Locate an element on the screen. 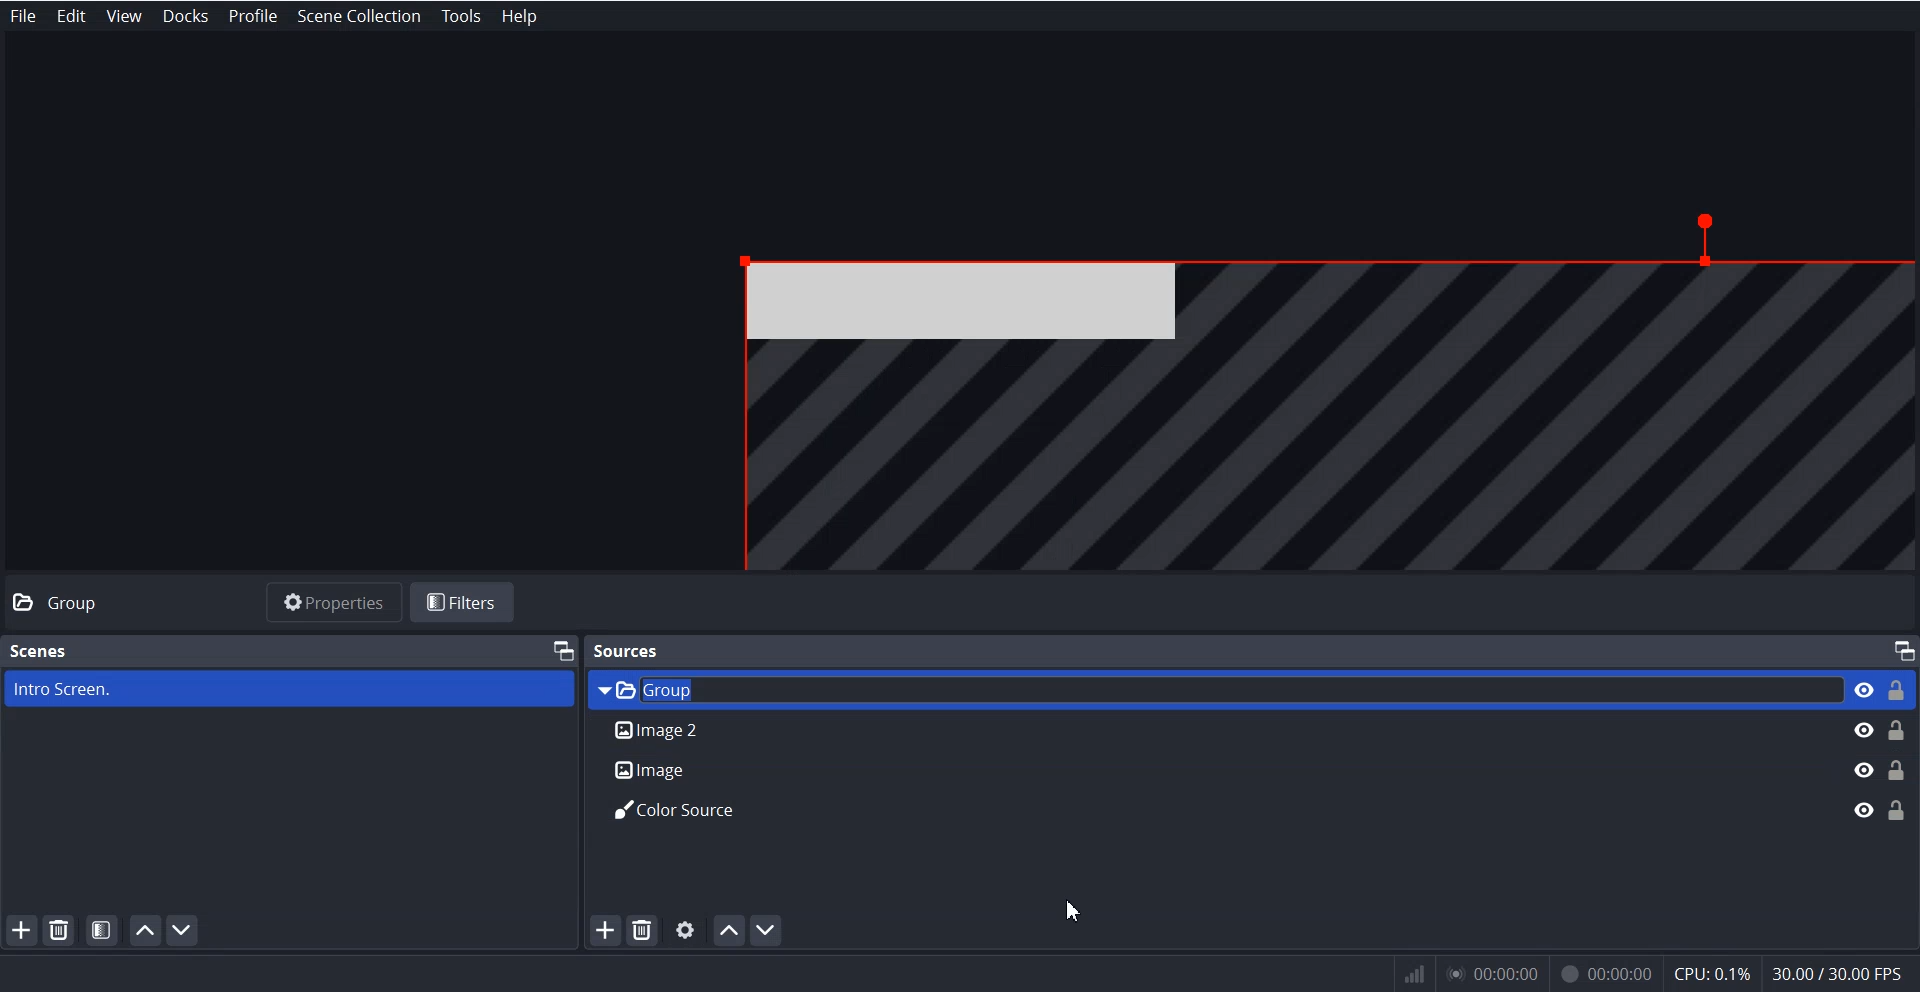 This screenshot has height=992, width=1920. cpu is located at coordinates (1711, 971).